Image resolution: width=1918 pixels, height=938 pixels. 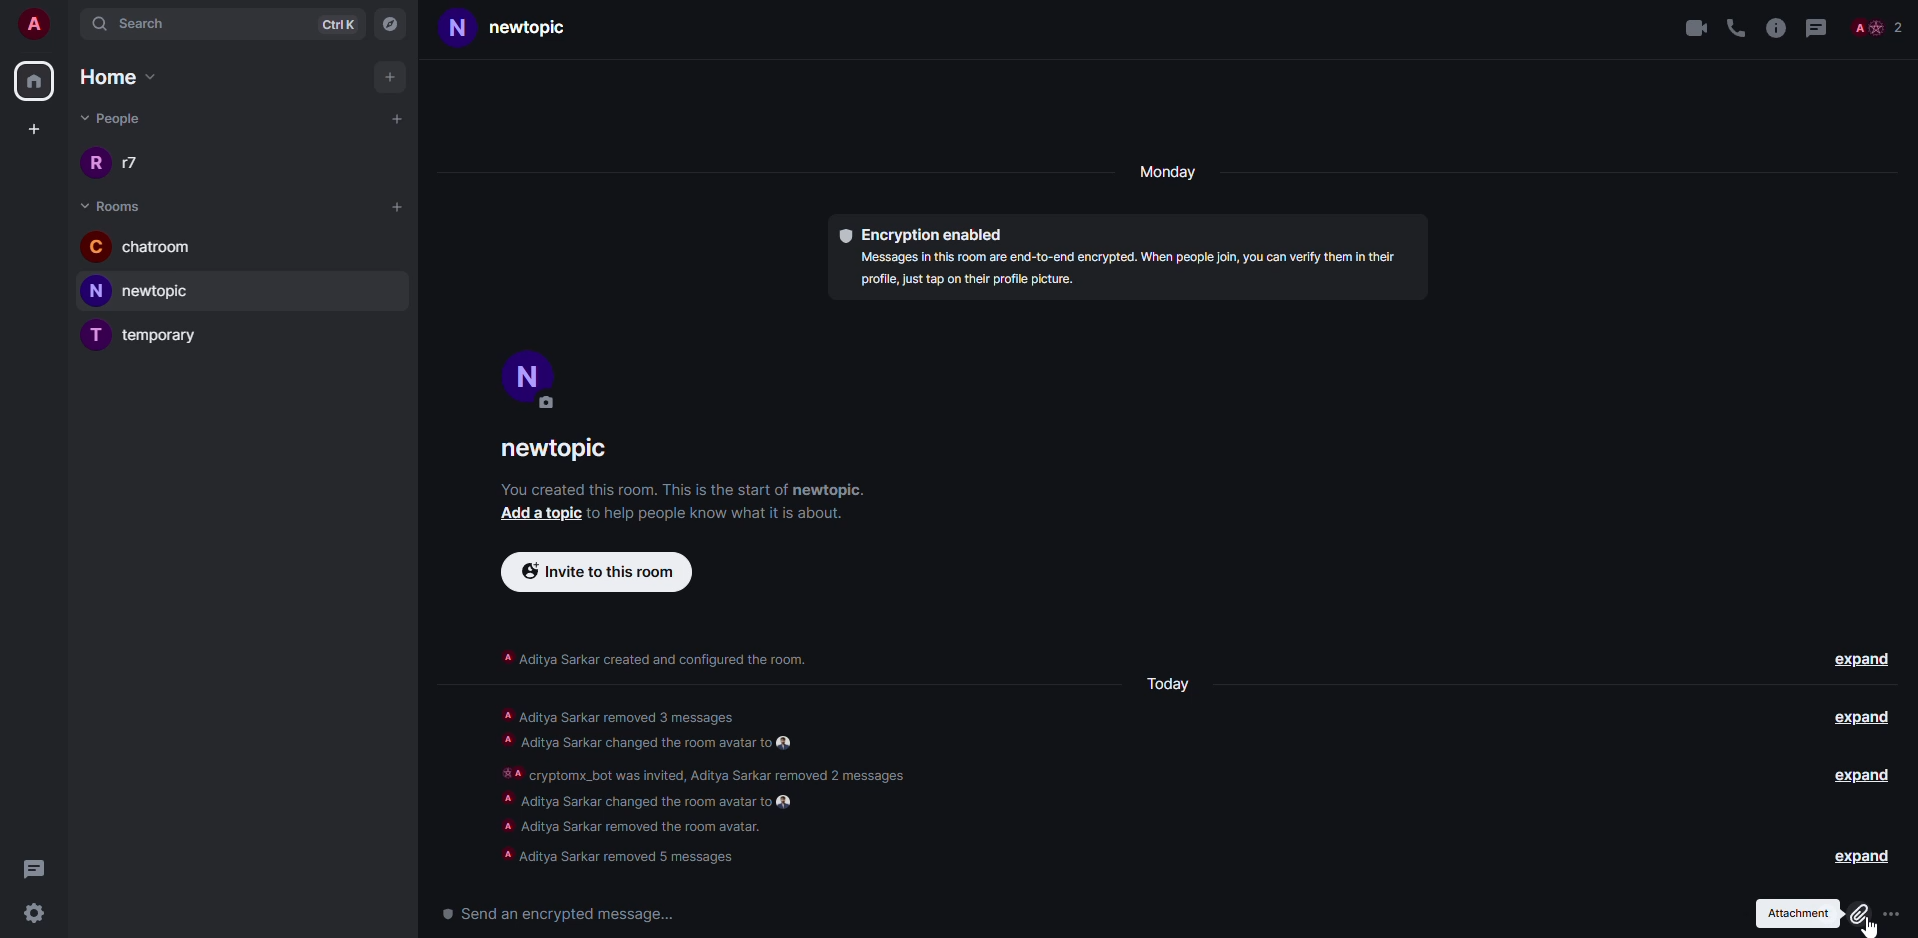 I want to click on click, so click(x=1859, y=913).